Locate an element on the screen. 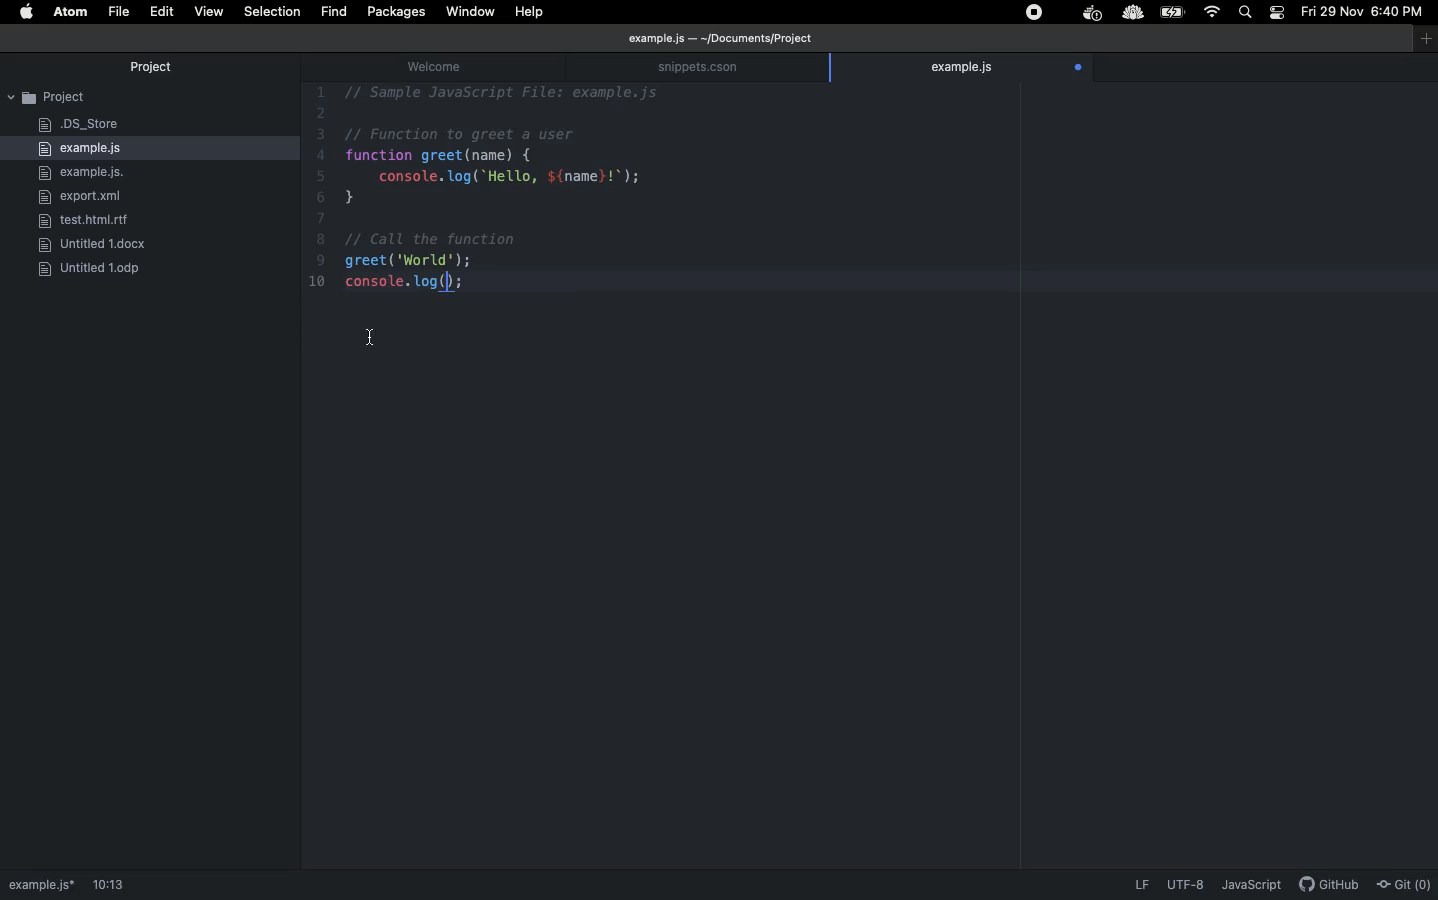  Cursor is located at coordinates (375, 345).